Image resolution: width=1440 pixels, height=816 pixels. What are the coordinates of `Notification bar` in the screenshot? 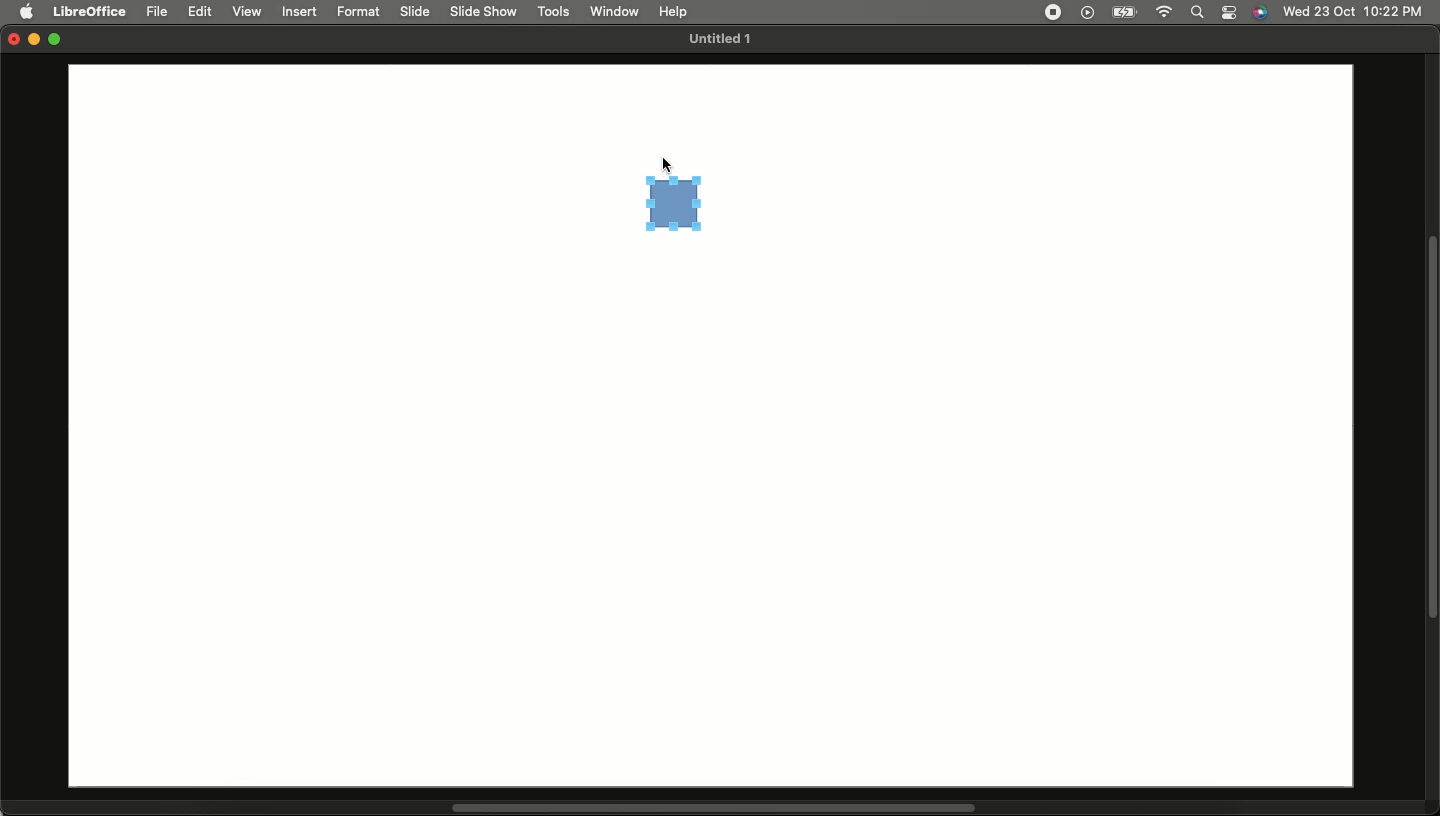 It's located at (1230, 13).